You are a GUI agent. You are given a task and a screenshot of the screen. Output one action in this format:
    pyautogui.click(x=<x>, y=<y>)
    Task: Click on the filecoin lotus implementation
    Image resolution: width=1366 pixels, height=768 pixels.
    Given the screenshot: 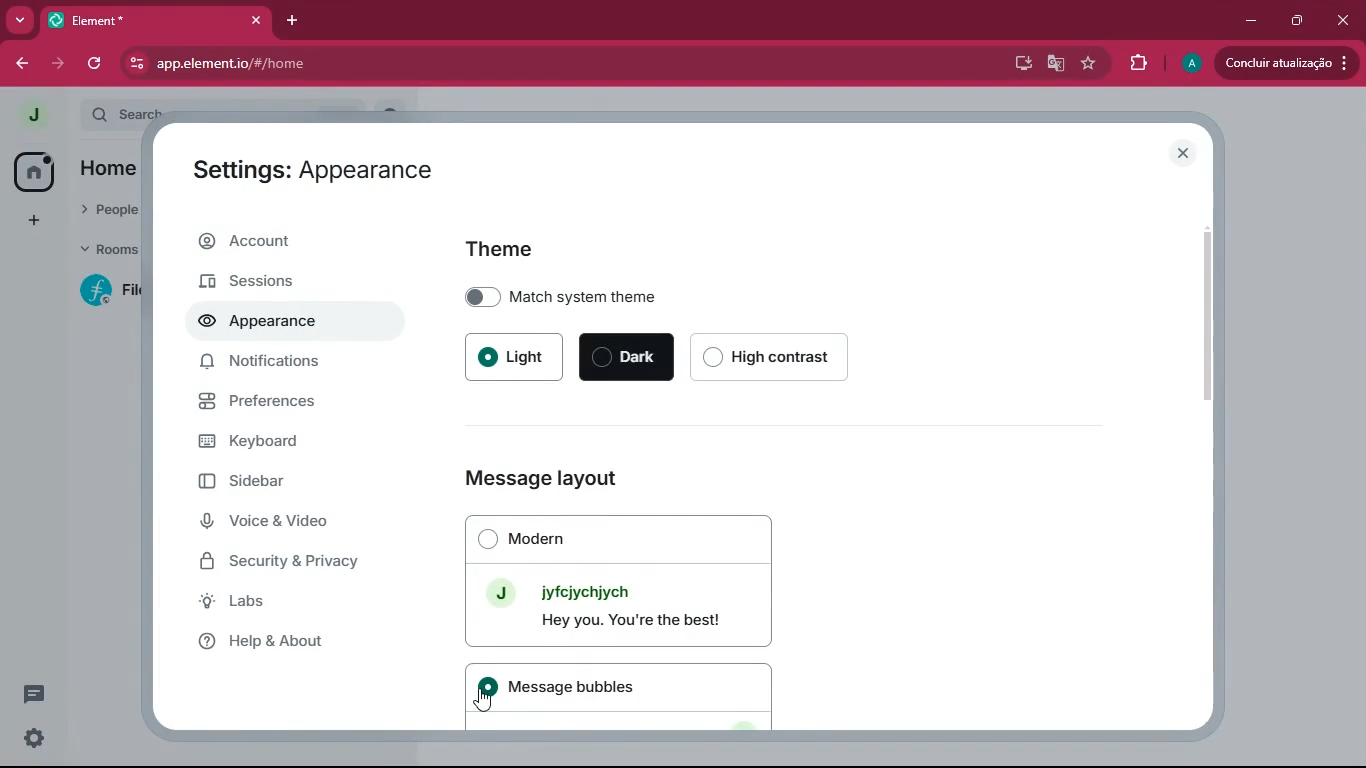 What is the action you would take?
    pyautogui.click(x=111, y=291)
    